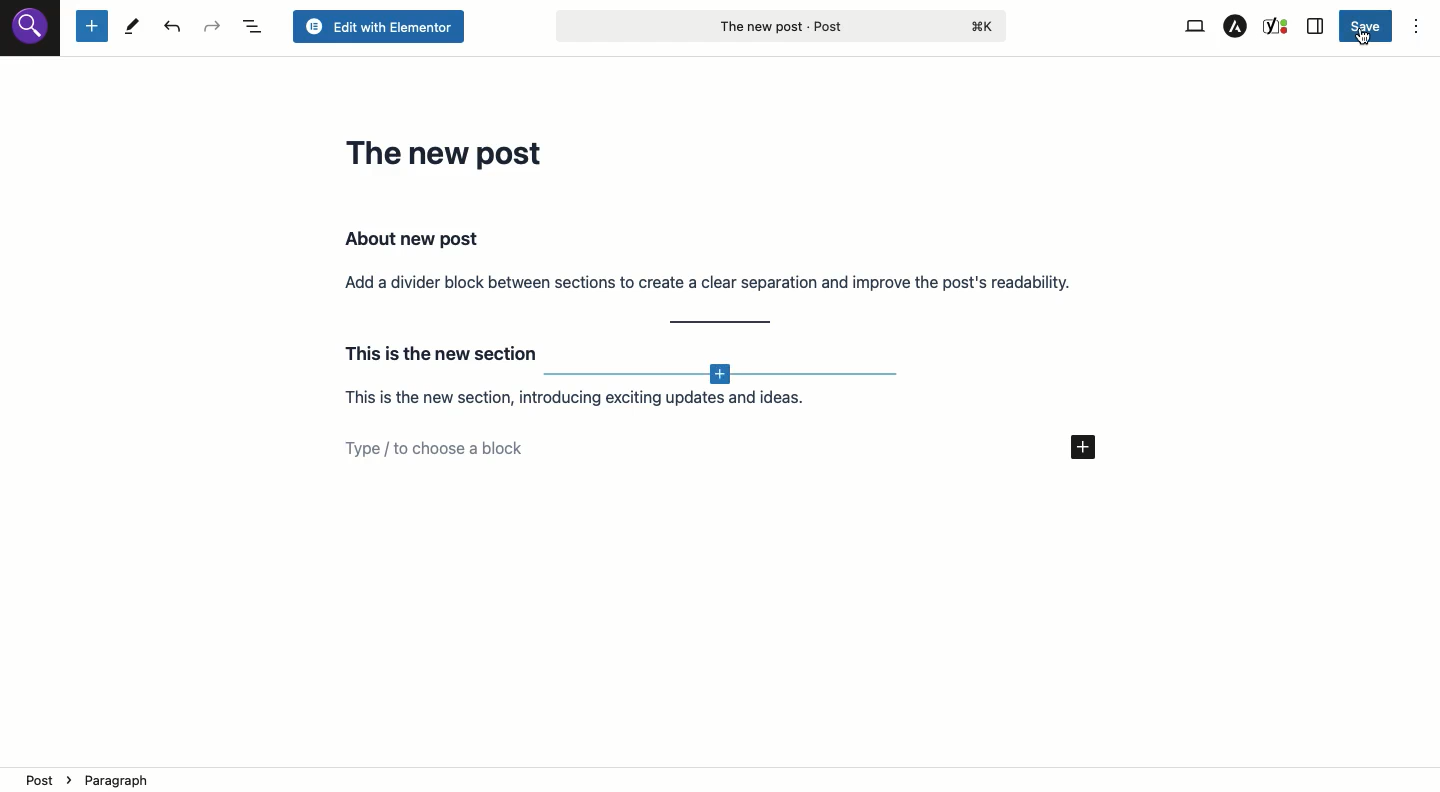  What do you see at coordinates (176, 28) in the screenshot?
I see `Undo` at bounding box center [176, 28].